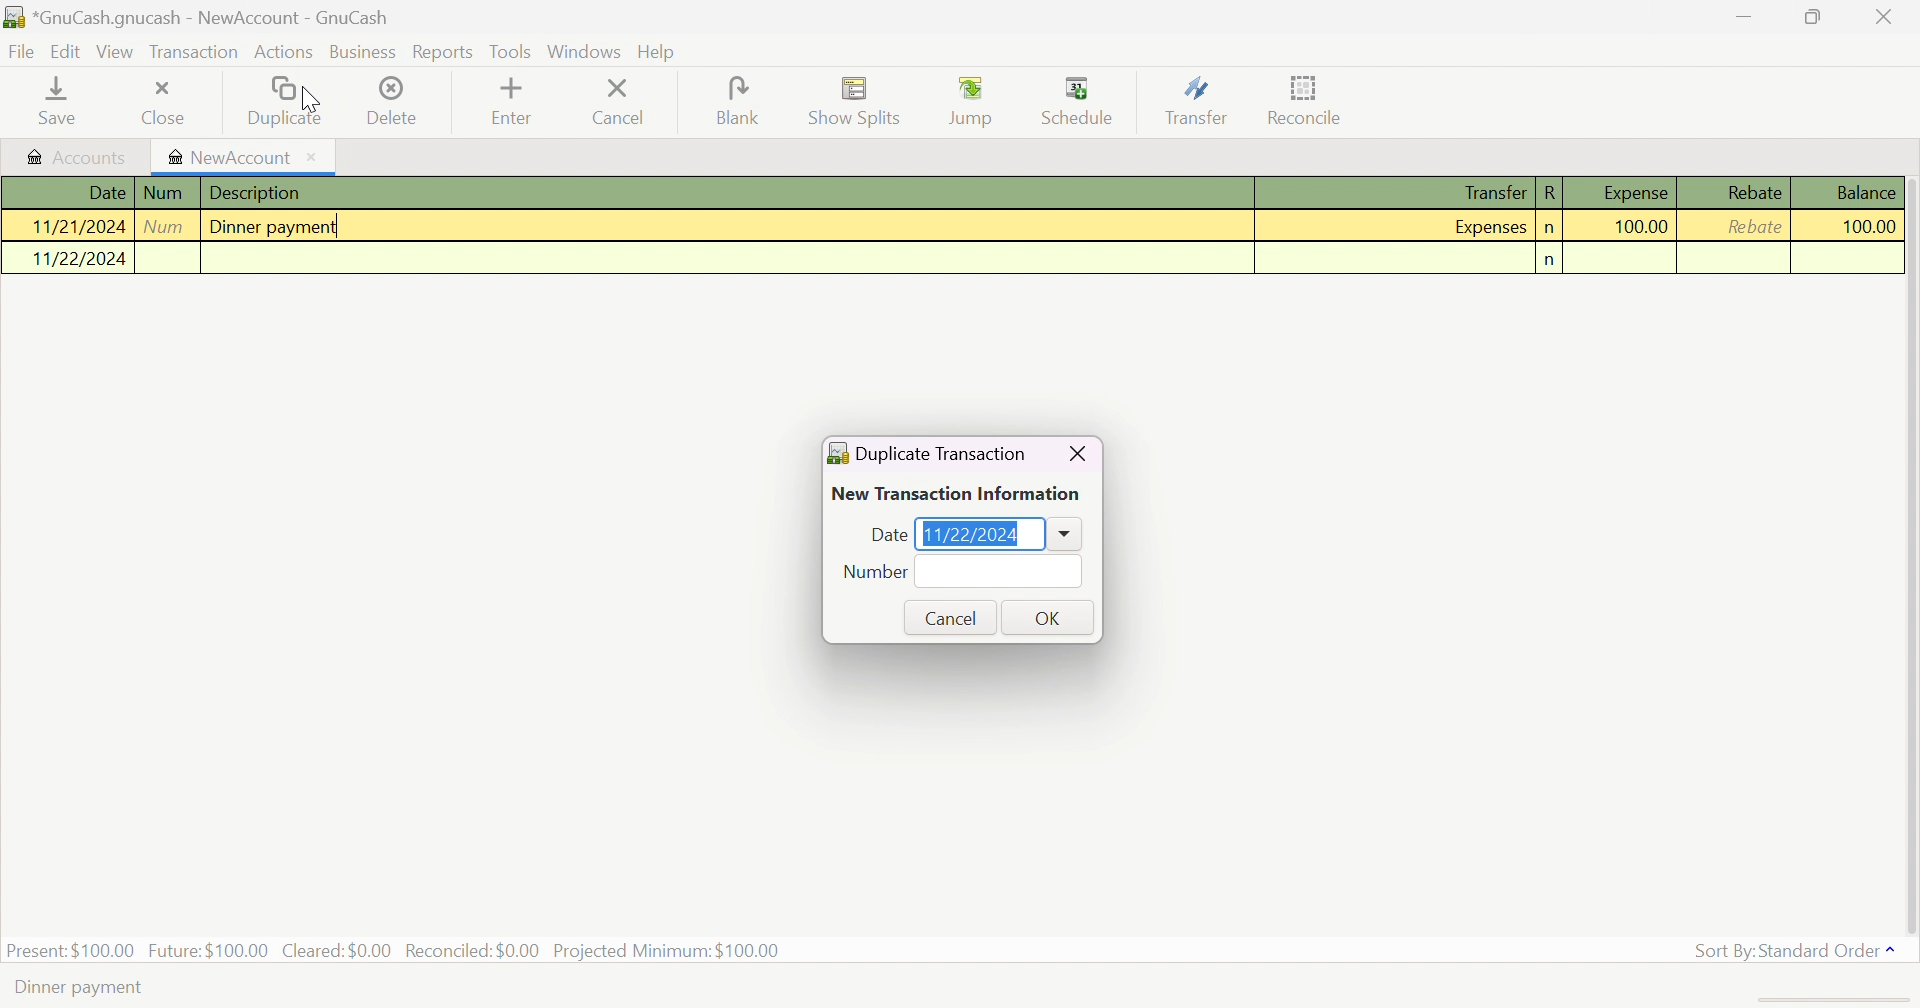 This screenshot has height=1008, width=1920. What do you see at coordinates (1078, 453) in the screenshot?
I see `Close` at bounding box center [1078, 453].